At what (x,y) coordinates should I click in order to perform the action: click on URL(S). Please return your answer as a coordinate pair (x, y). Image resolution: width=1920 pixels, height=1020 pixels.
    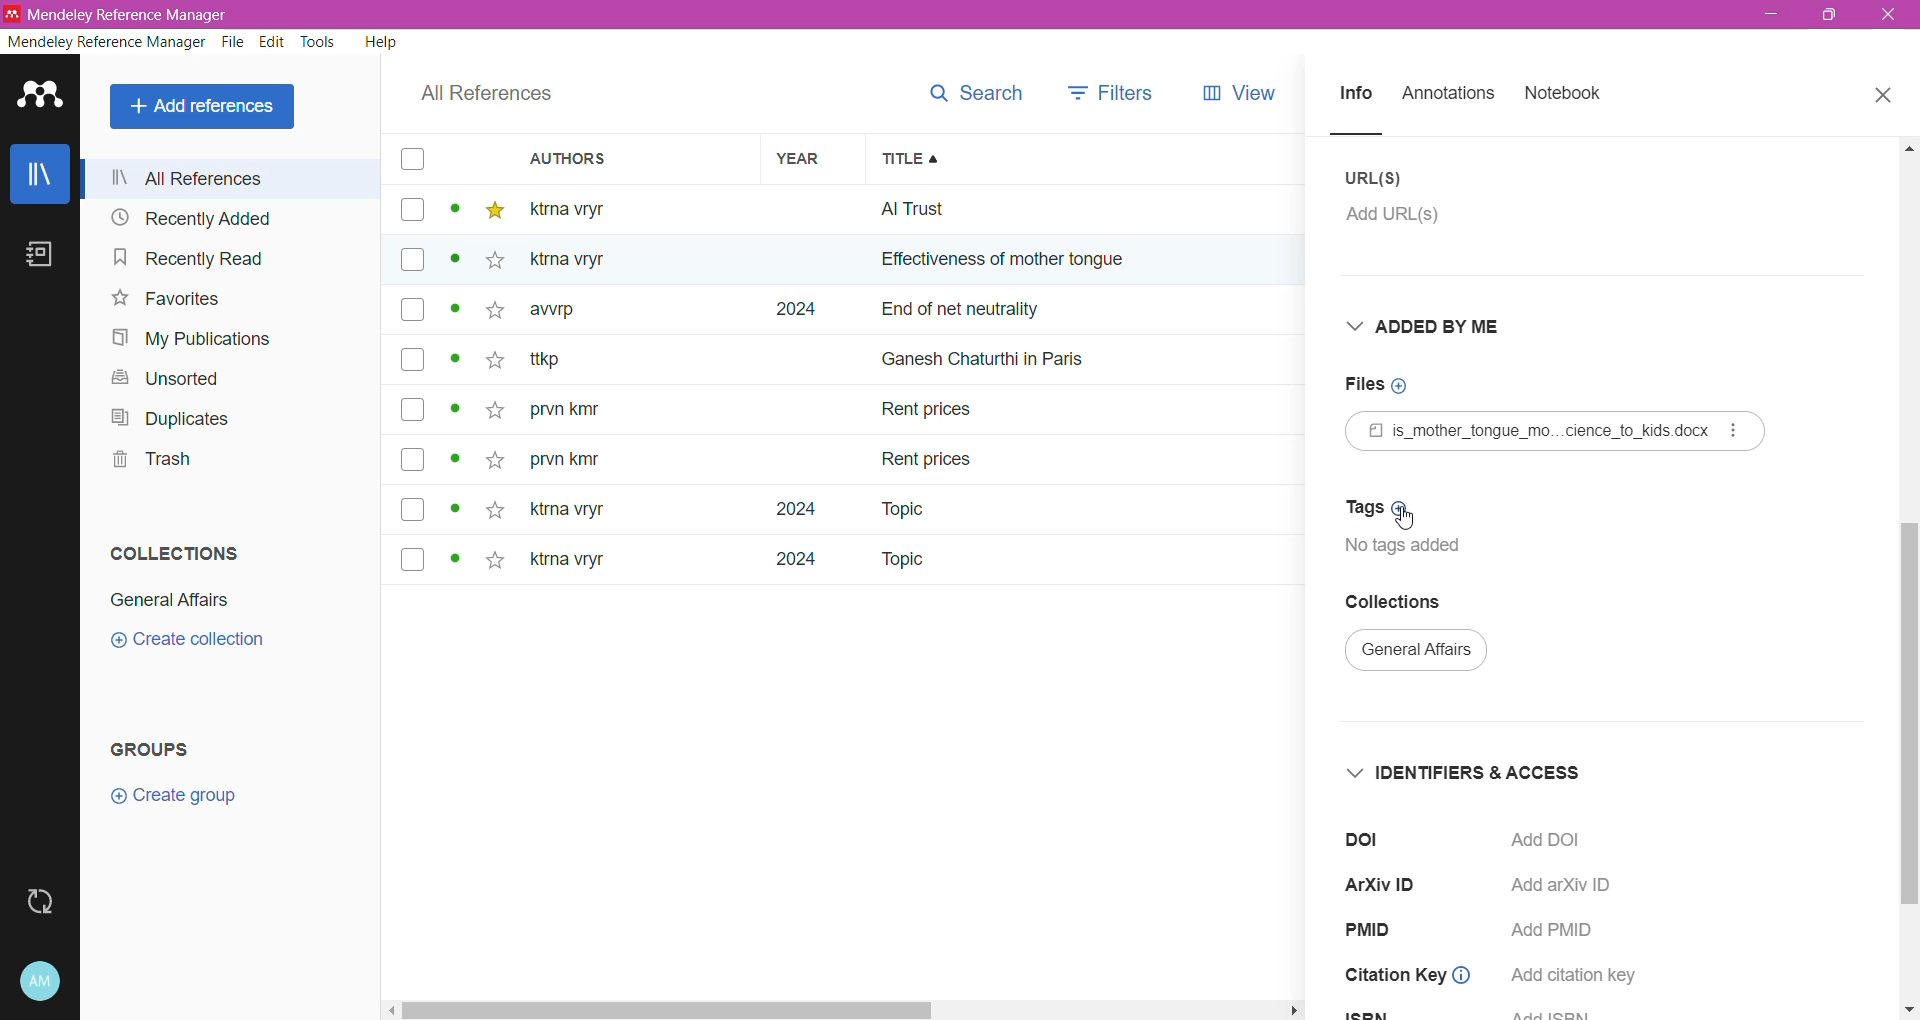
    Looking at the image, I should click on (1377, 178).